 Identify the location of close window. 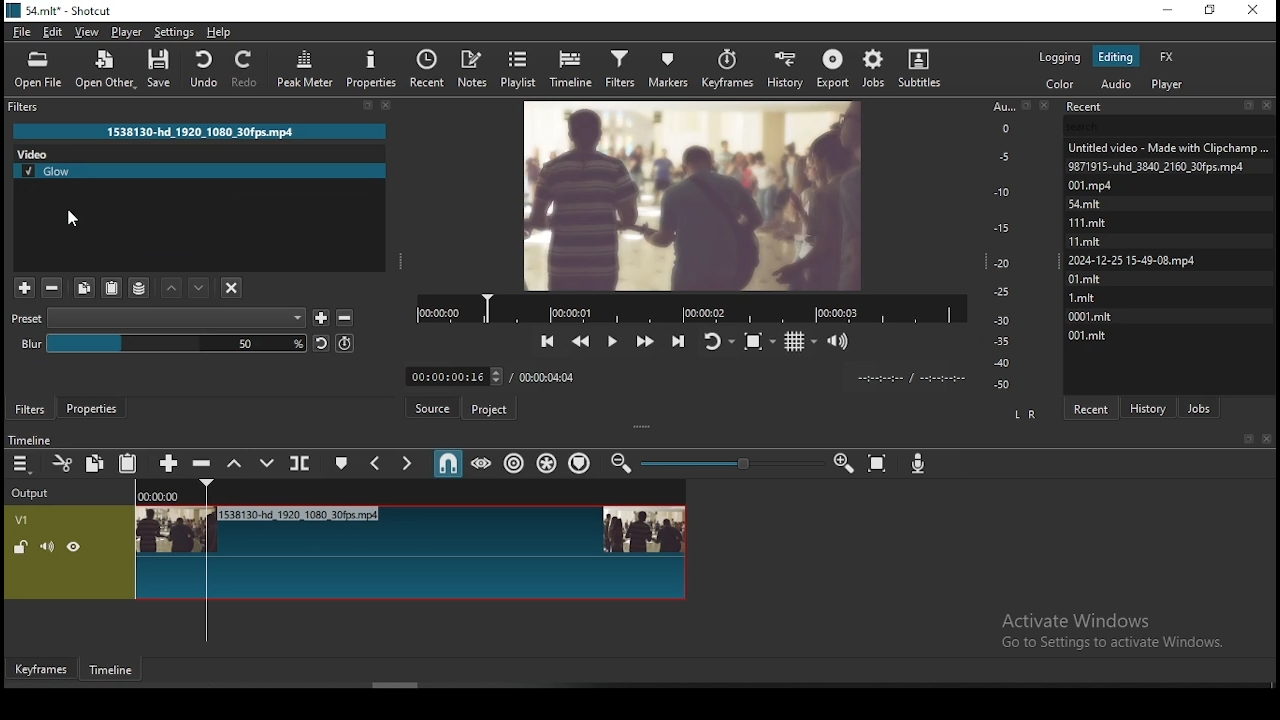
(1255, 11).